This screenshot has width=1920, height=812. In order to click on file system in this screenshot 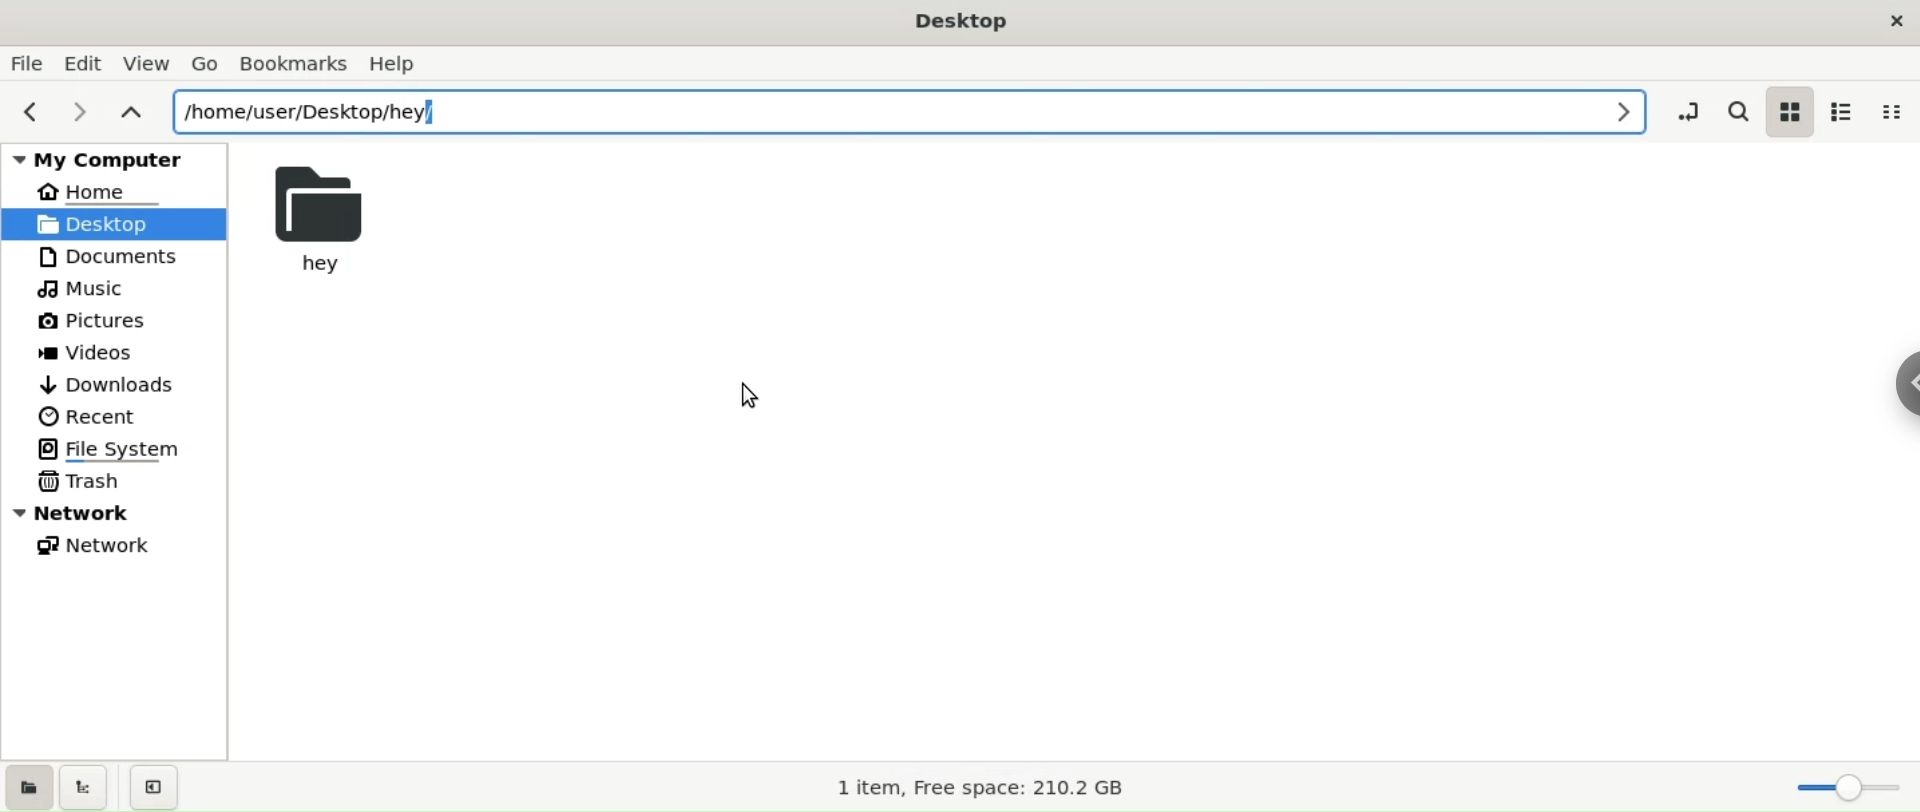, I will do `click(125, 447)`.